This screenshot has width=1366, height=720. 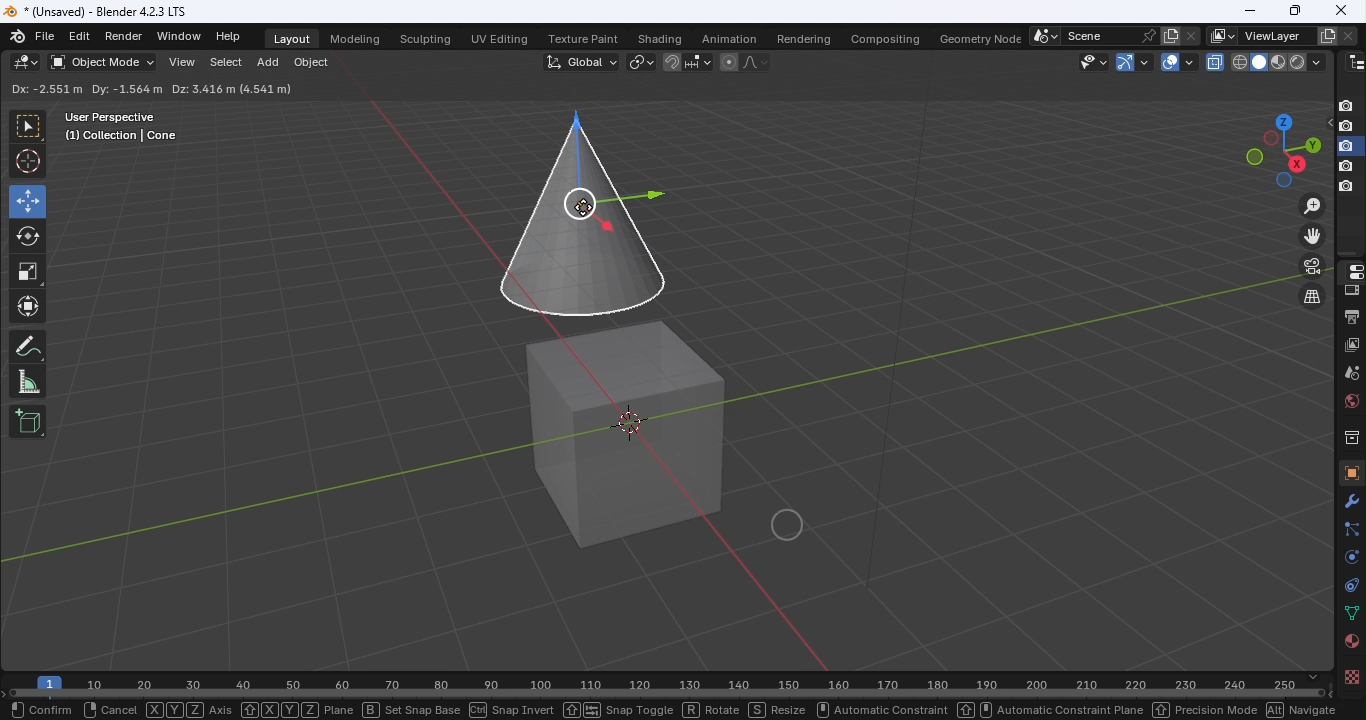 I want to click on Object, so click(x=1349, y=472).